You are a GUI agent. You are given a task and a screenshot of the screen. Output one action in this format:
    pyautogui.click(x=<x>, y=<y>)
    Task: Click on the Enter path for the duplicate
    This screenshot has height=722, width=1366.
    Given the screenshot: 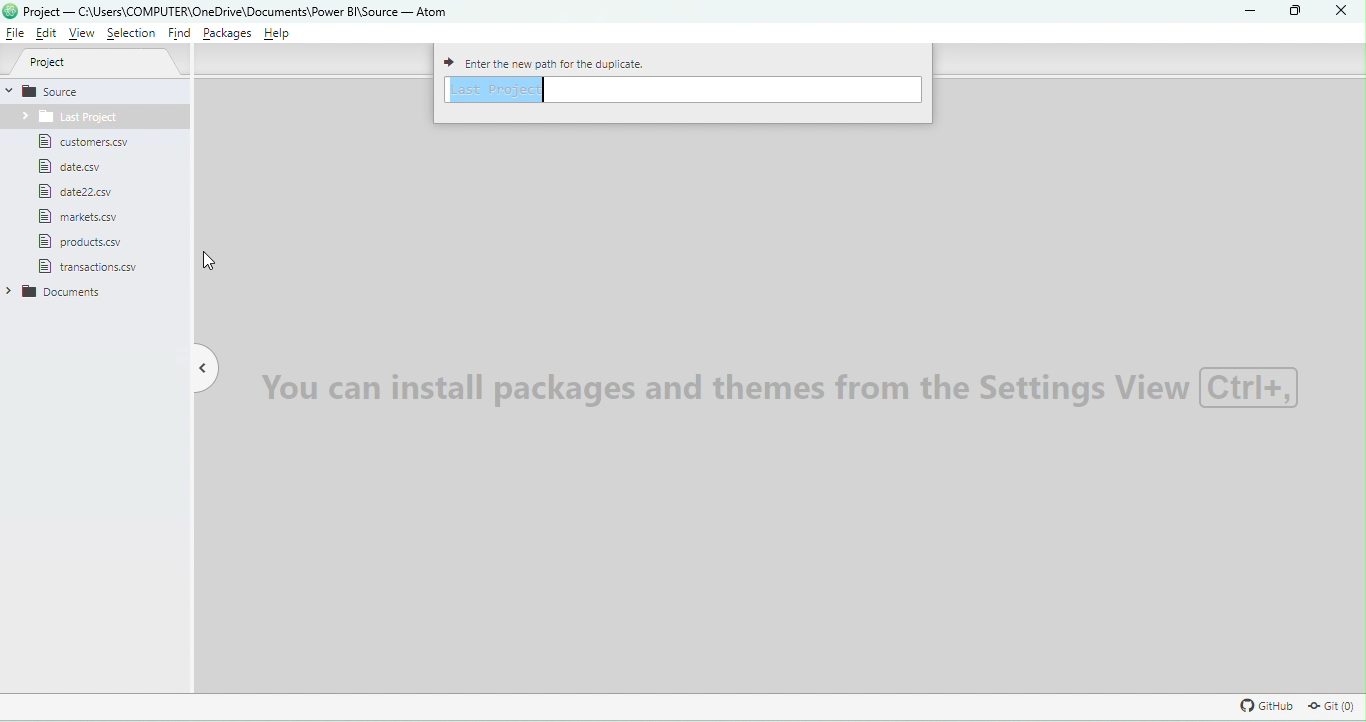 What is the action you would take?
    pyautogui.click(x=571, y=62)
    